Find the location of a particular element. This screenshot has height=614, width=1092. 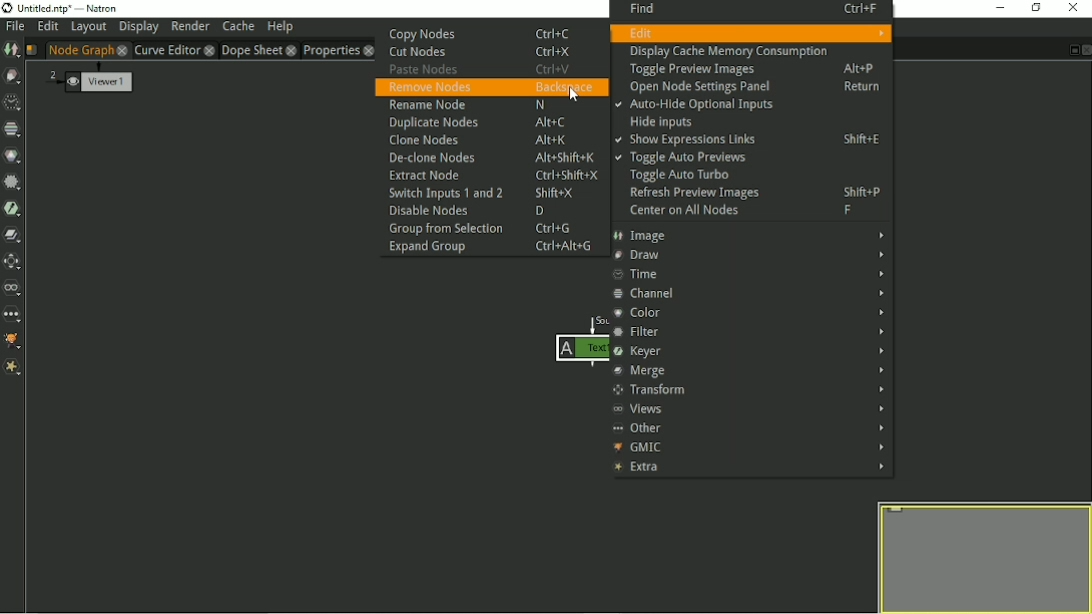

Script name is located at coordinates (31, 50).